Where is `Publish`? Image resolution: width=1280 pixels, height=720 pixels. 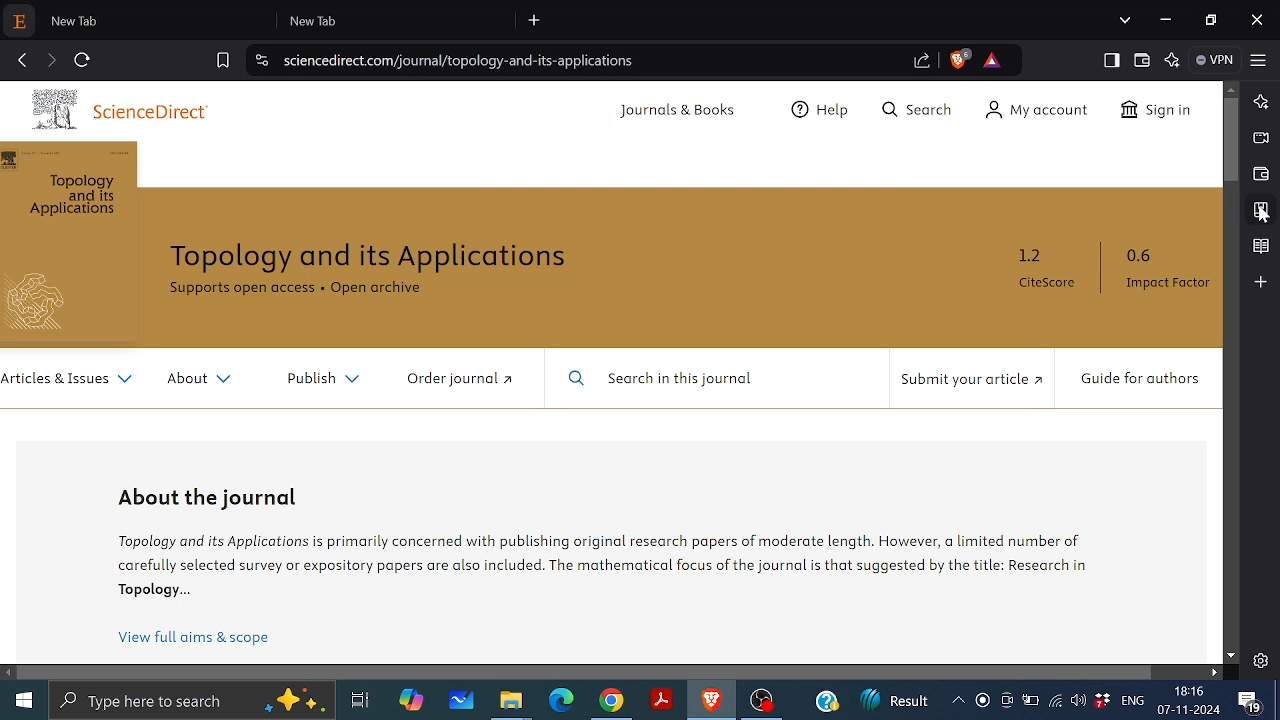
Publish is located at coordinates (327, 381).